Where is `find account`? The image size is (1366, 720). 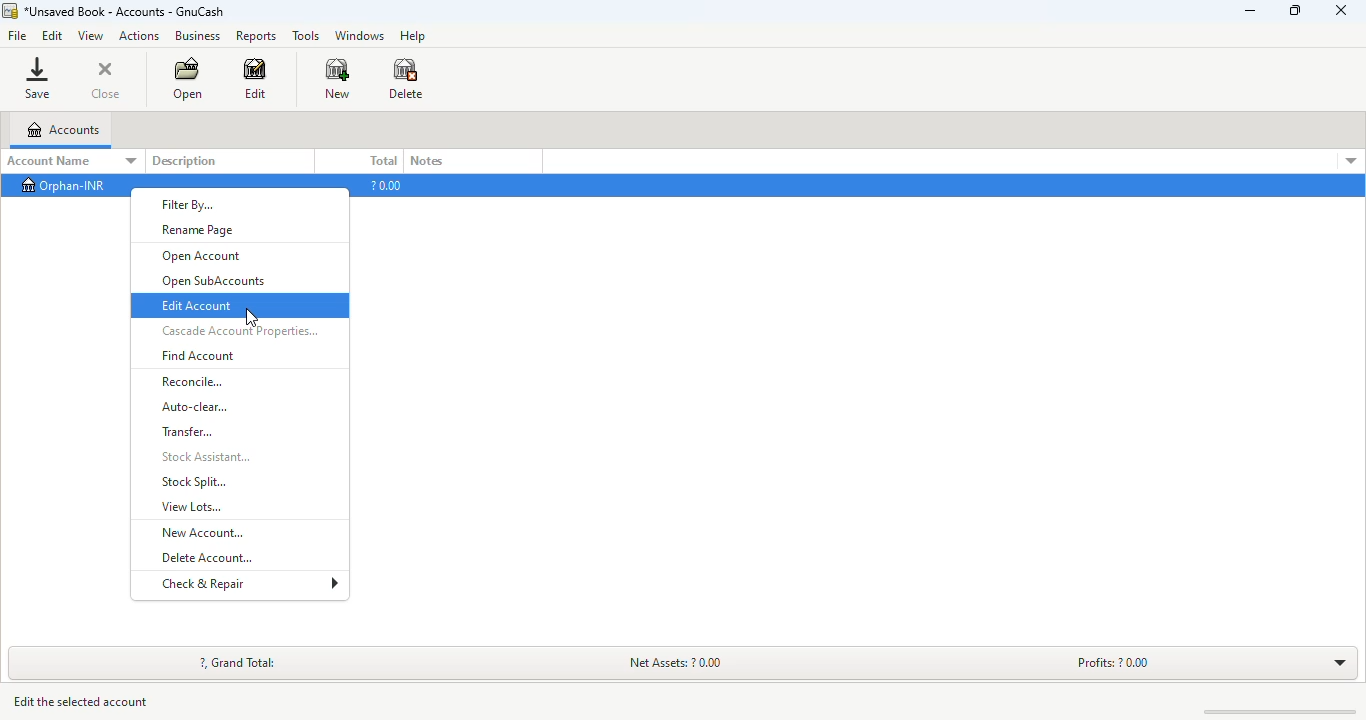
find account is located at coordinates (197, 356).